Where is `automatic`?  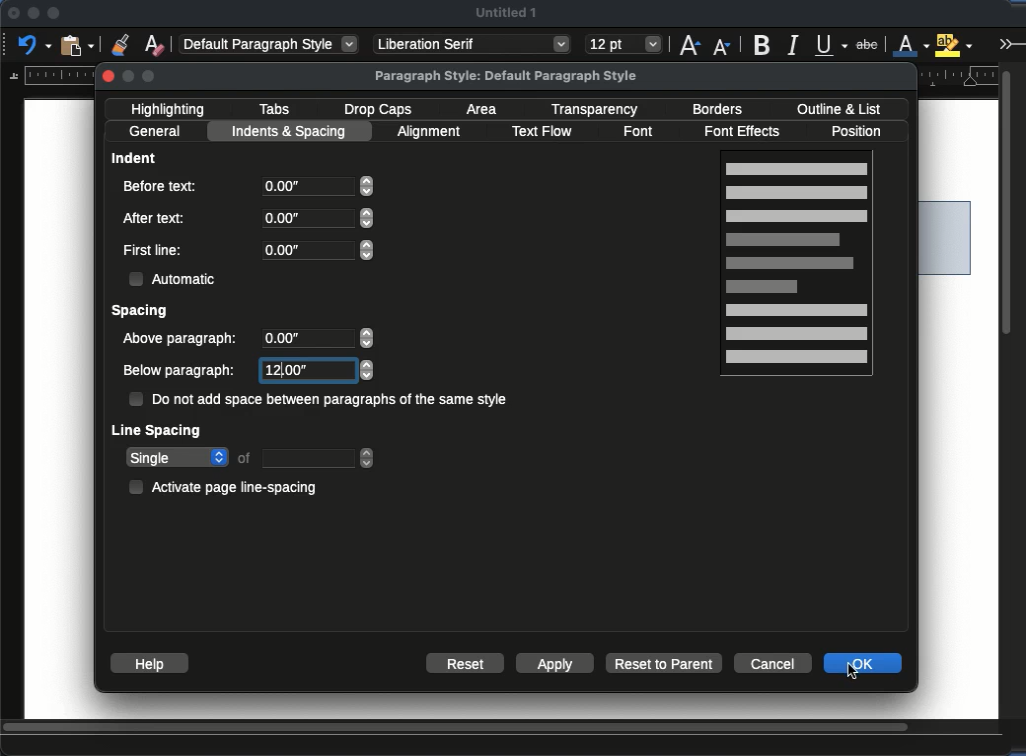
automatic is located at coordinates (176, 279).